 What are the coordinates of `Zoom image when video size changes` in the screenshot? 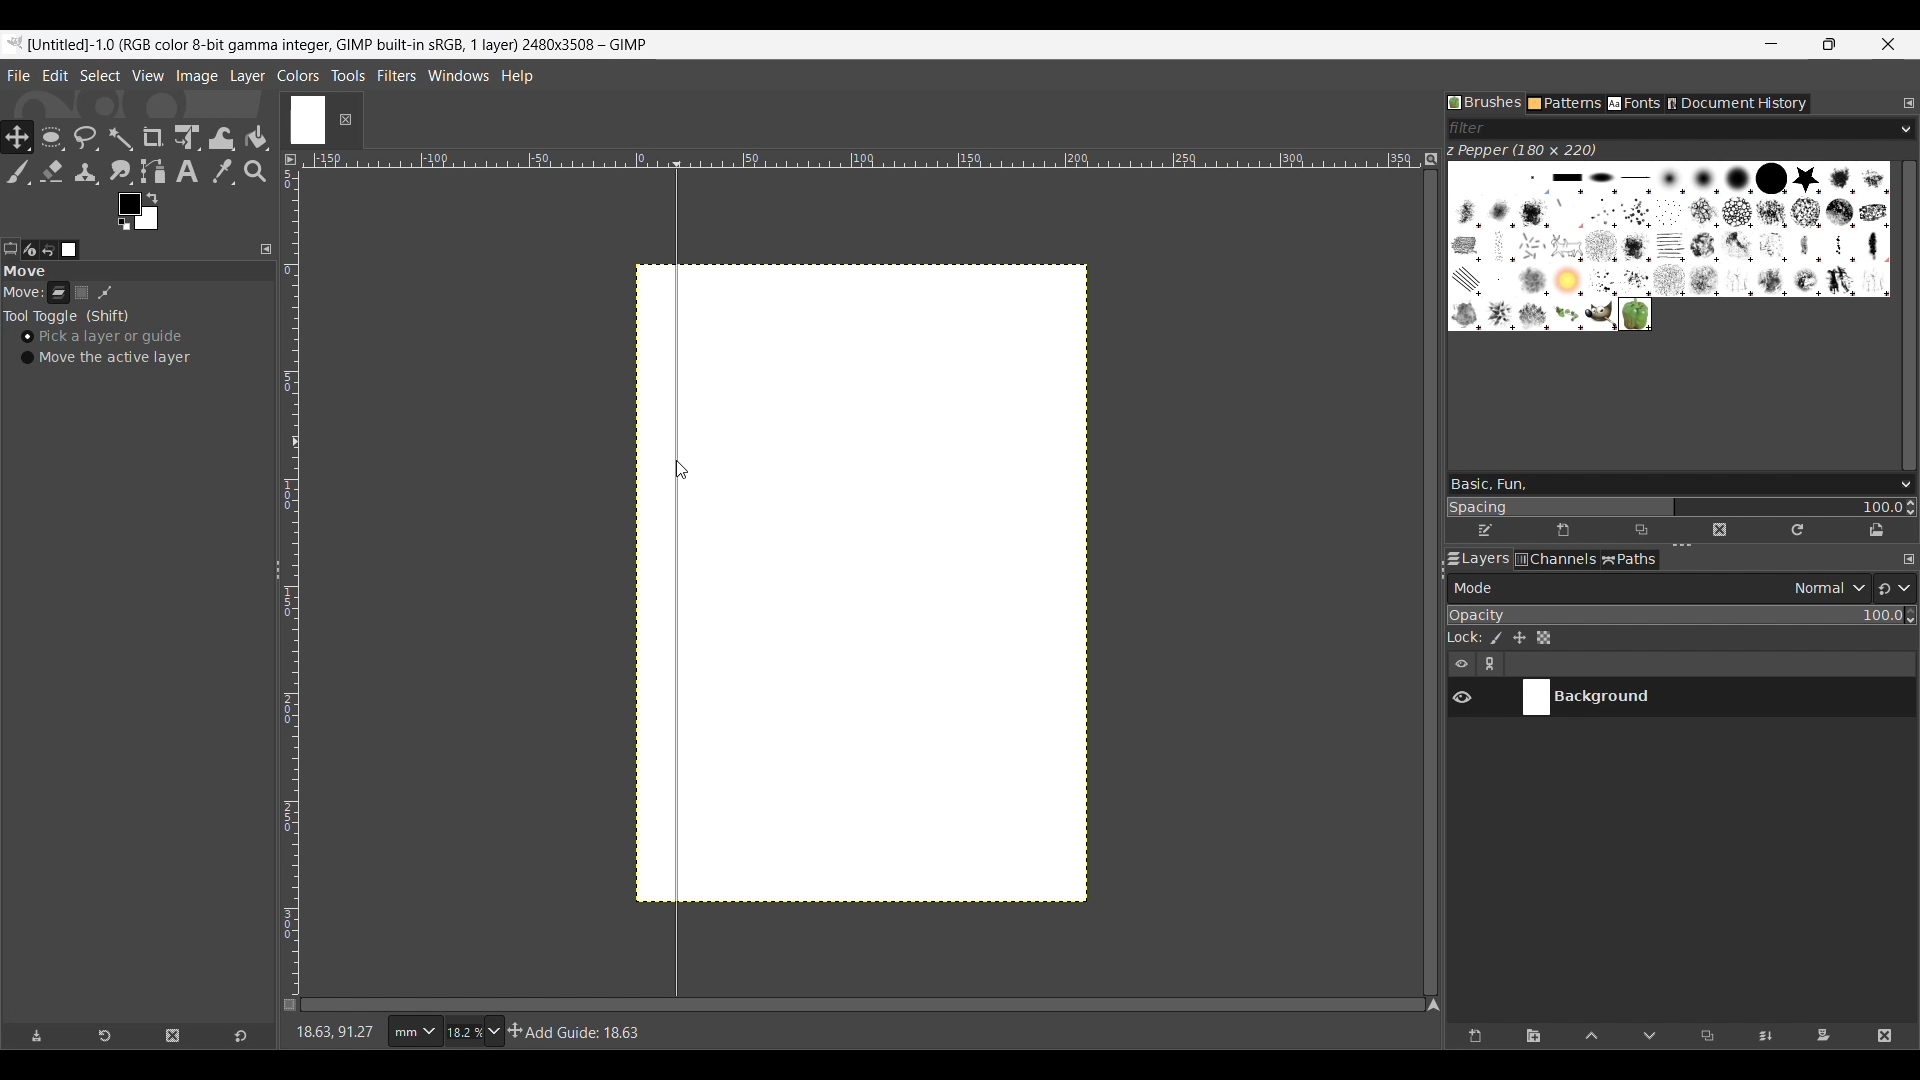 It's located at (1430, 159).